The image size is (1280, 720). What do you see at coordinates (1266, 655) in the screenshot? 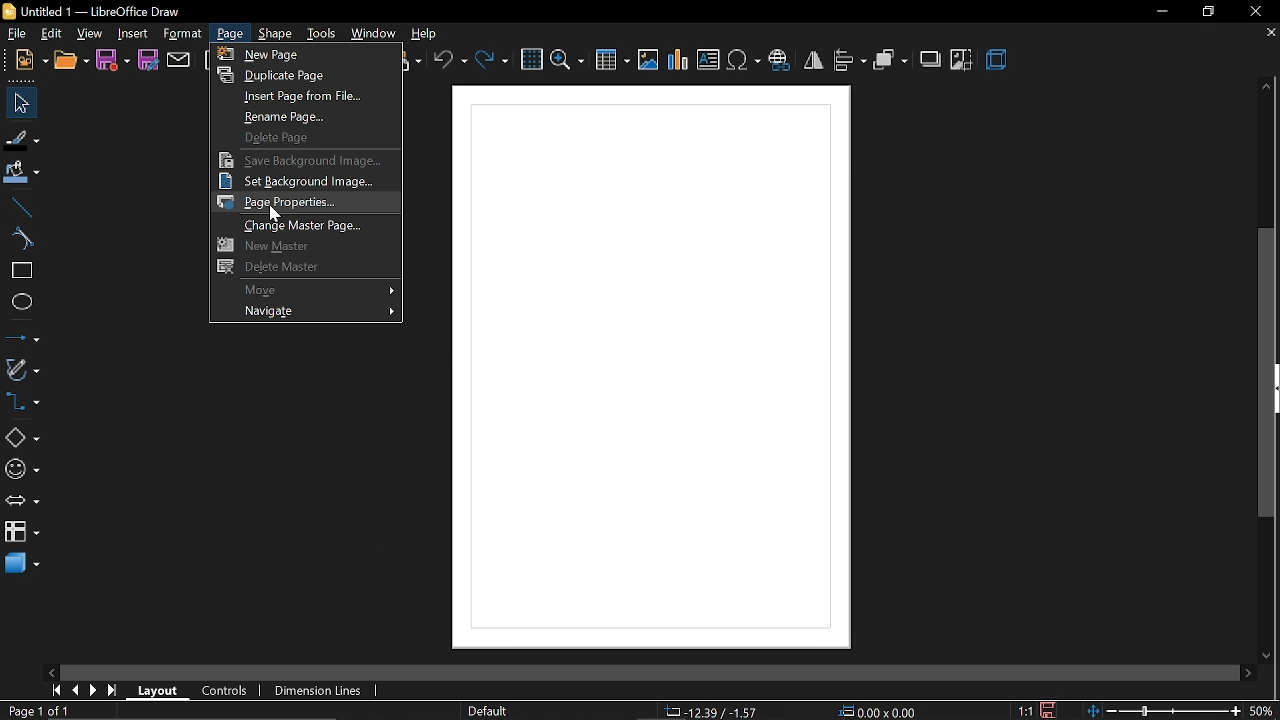
I see `move down` at bounding box center [1266, 655].